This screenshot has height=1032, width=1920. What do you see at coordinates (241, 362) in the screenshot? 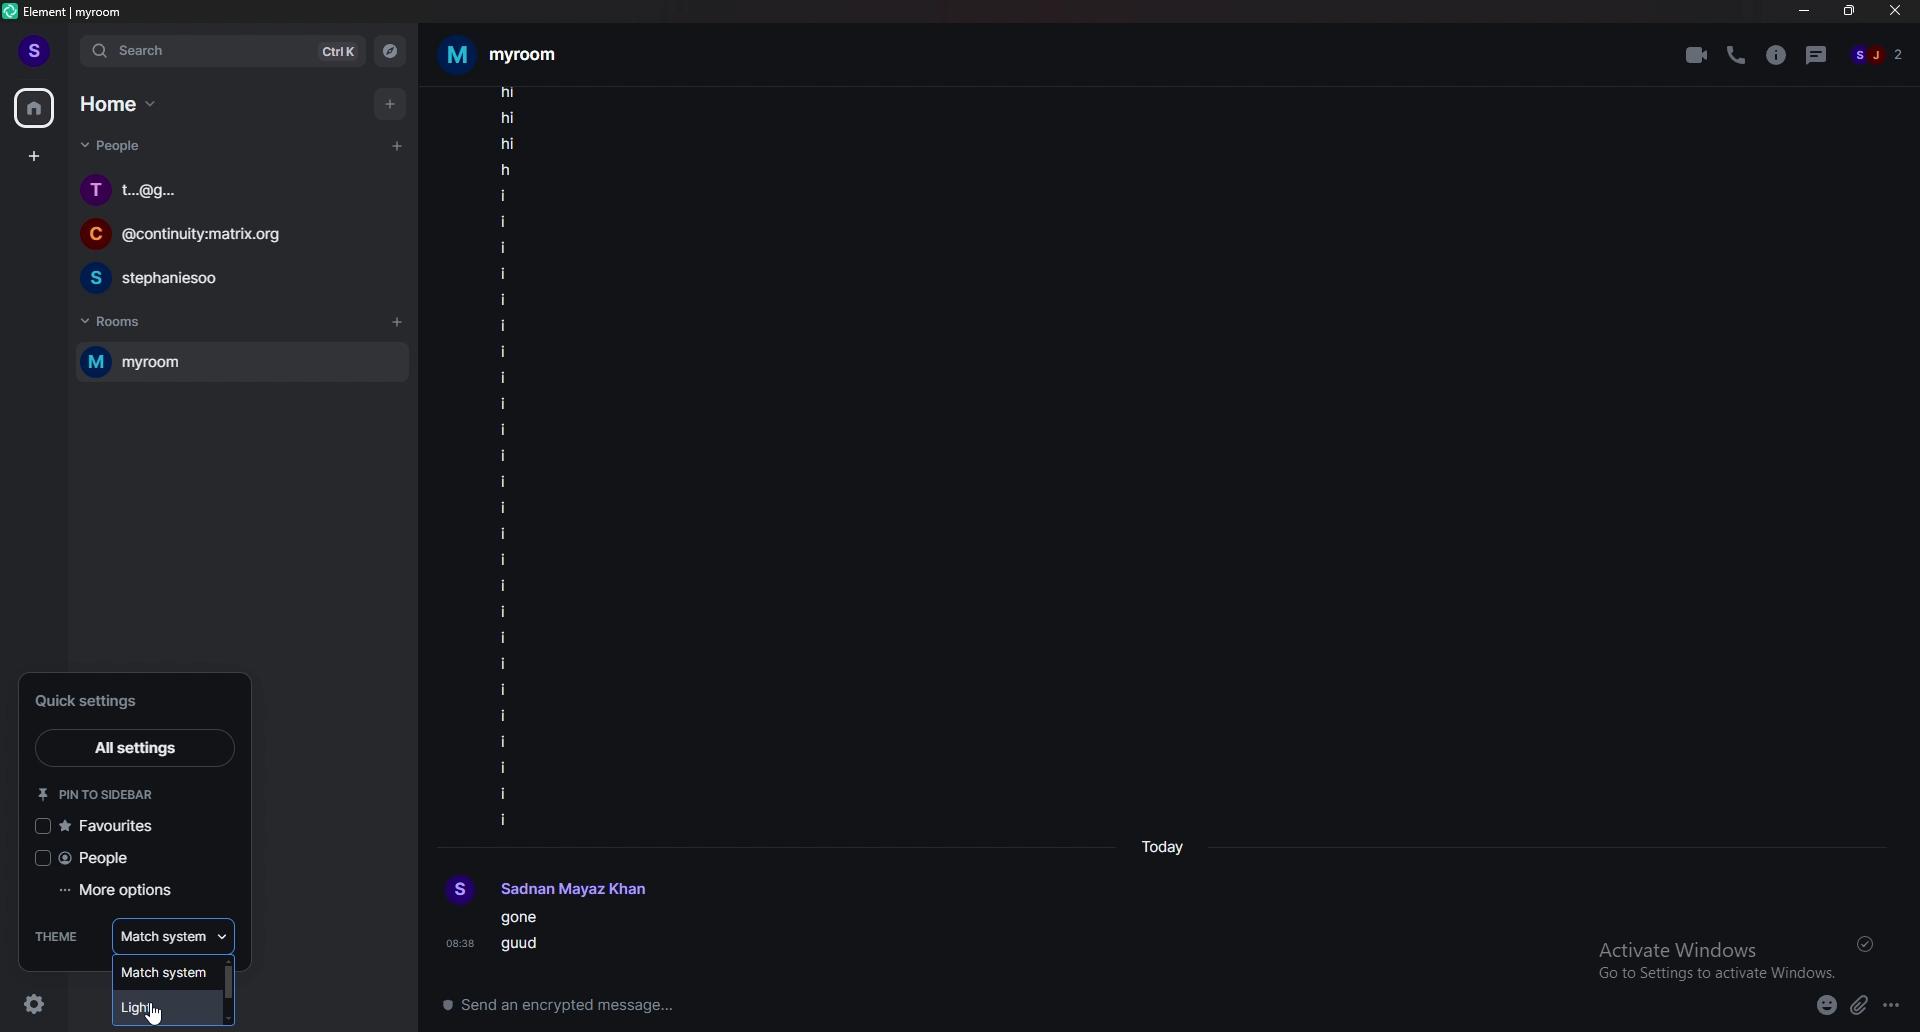
I see `my room` at bounding box center [241, 362].